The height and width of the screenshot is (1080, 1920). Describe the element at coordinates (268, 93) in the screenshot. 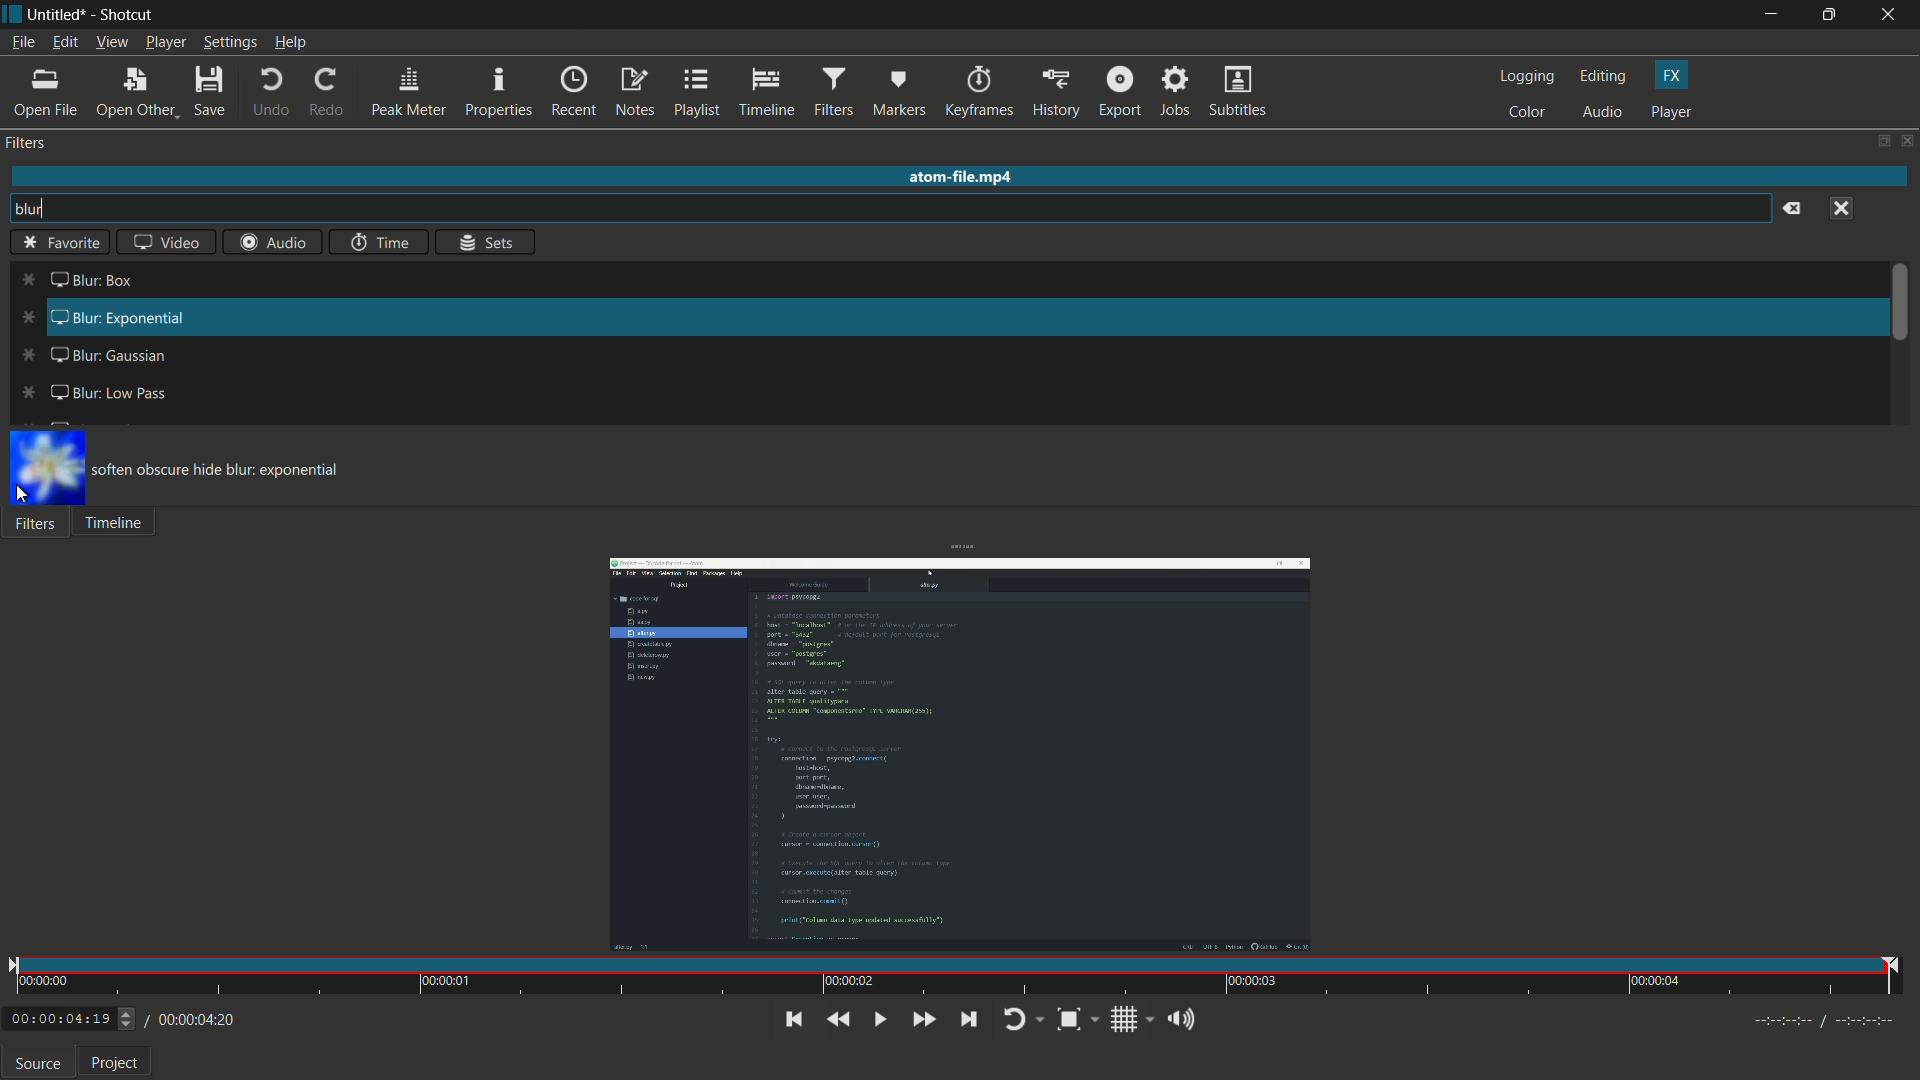

I see `undo` at that location.